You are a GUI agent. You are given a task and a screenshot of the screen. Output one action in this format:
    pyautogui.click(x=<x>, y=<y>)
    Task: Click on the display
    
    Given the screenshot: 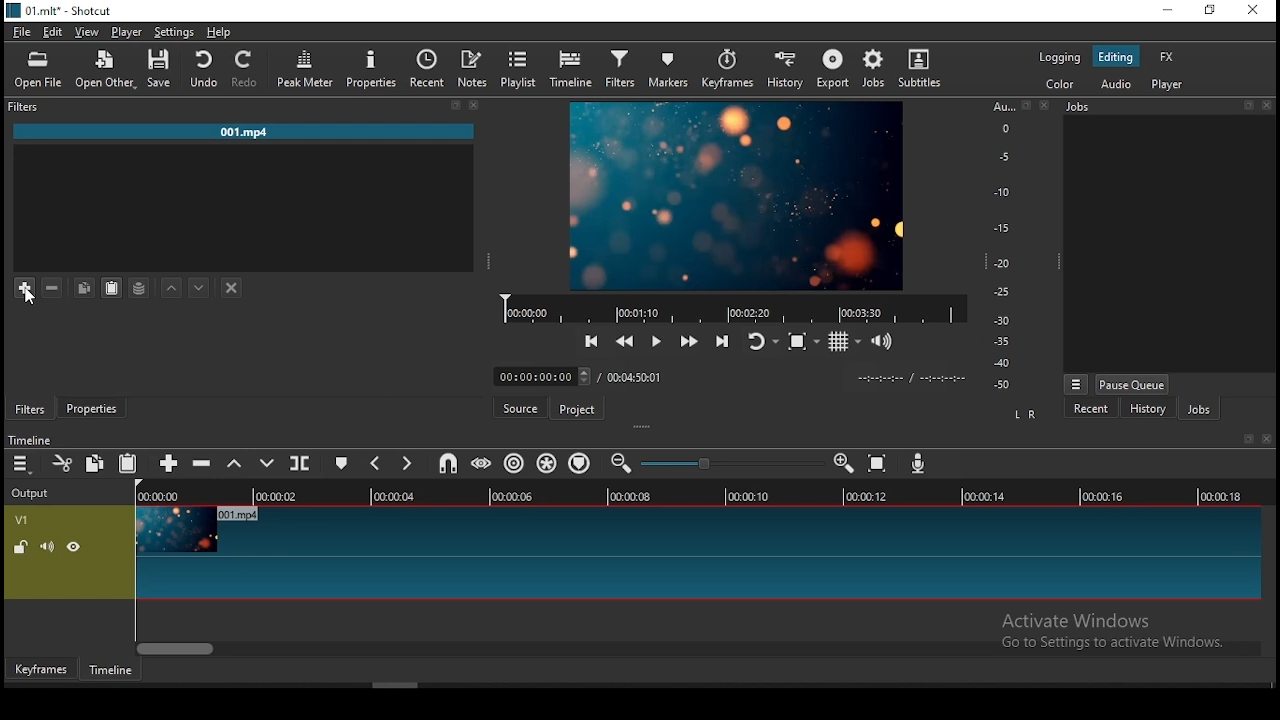 What is the action you would take?
    pyautogui.click(x=1172, y=244)
    